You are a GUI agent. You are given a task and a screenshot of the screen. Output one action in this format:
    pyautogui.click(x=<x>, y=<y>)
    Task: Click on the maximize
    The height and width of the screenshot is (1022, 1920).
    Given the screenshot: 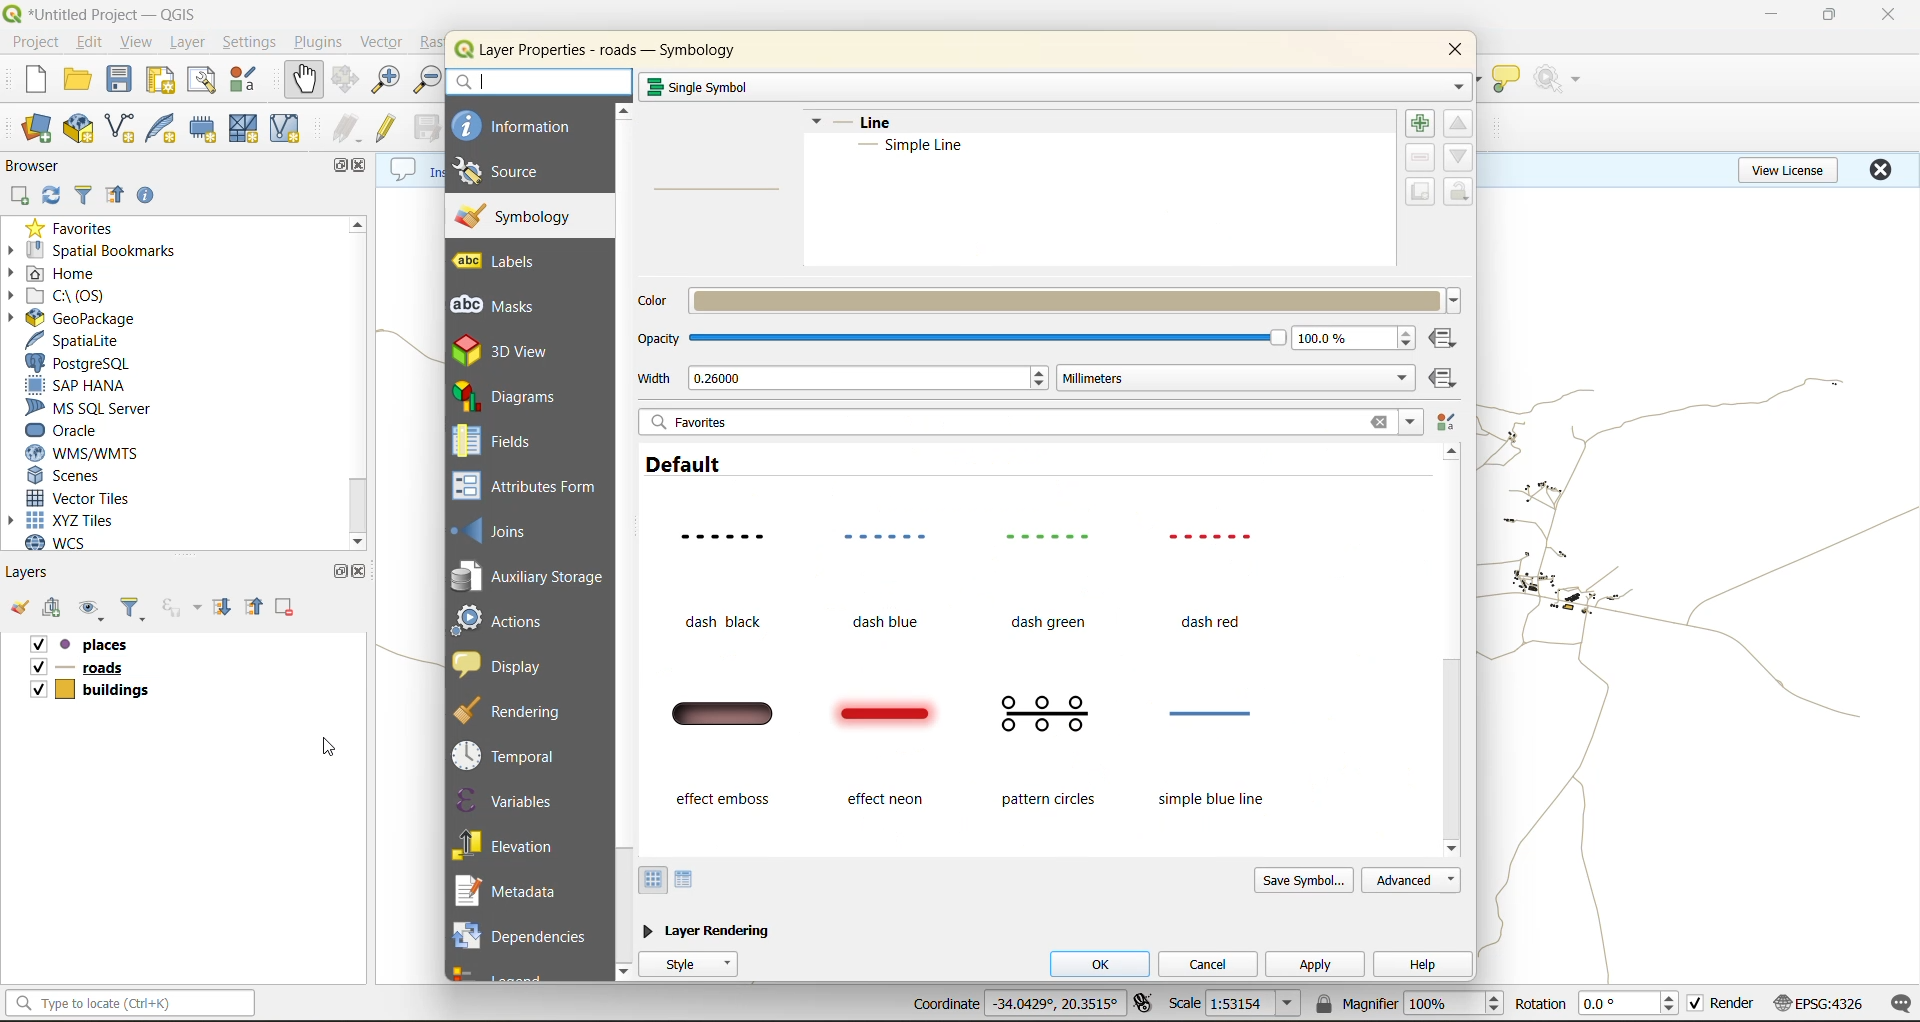 What is the action you would take?
    pyautogui.click(x=1825, y=21)
    